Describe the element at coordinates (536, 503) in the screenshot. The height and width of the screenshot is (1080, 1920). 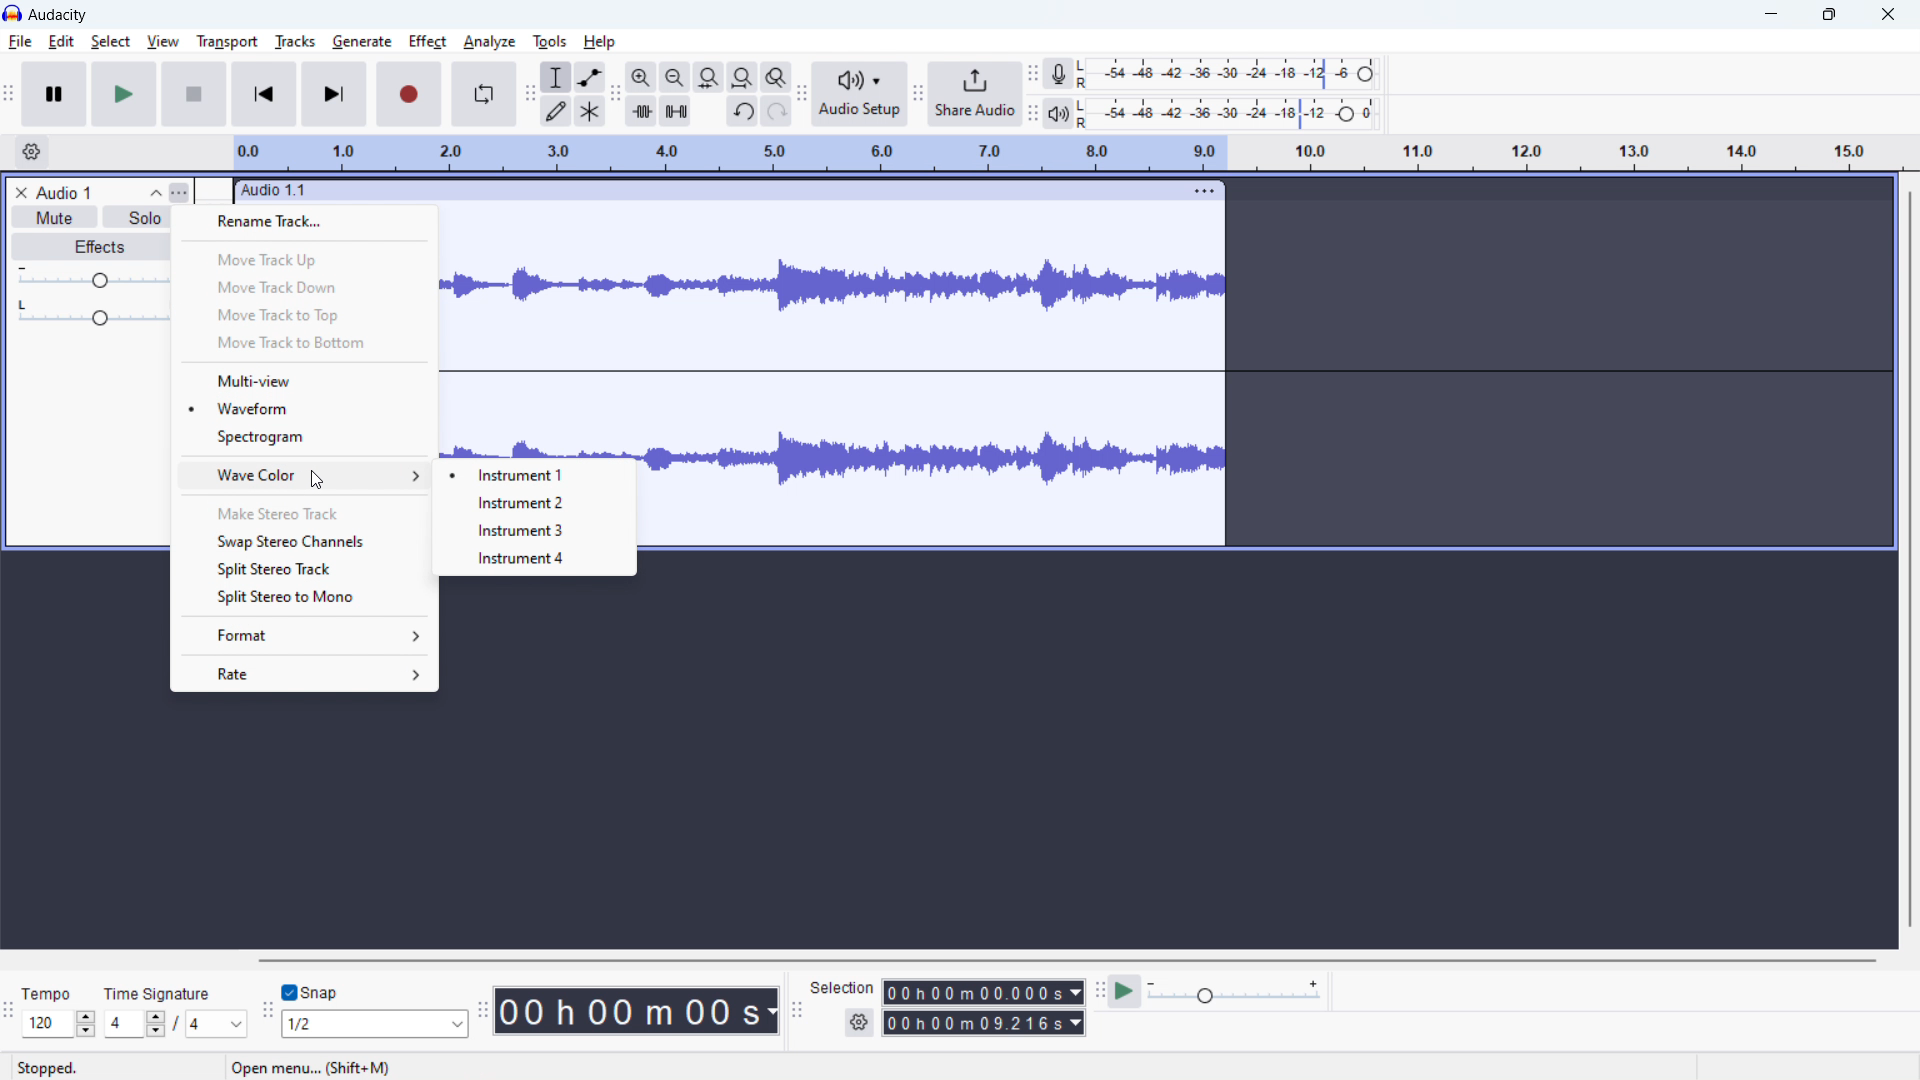
I see `instrument 2` at that location.